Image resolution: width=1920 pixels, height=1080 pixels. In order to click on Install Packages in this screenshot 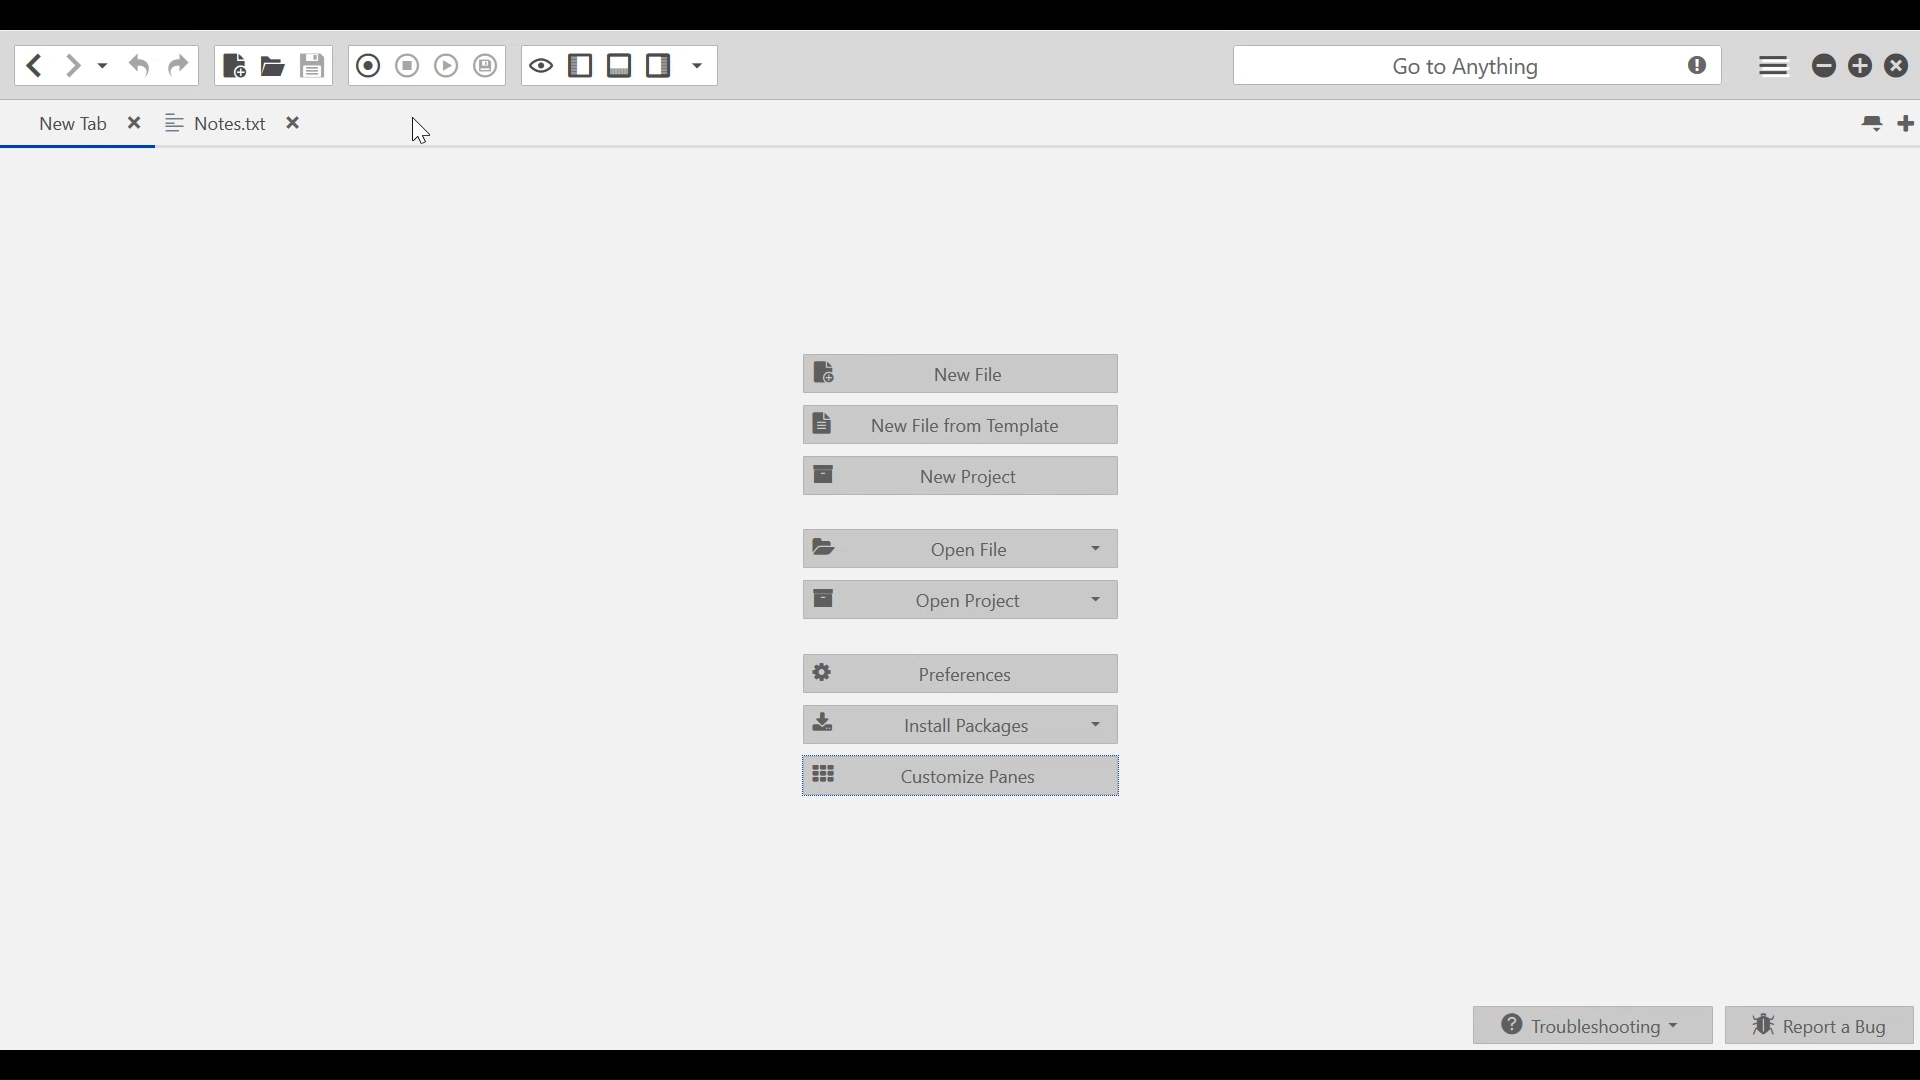, I will do `click(961, 726)`.